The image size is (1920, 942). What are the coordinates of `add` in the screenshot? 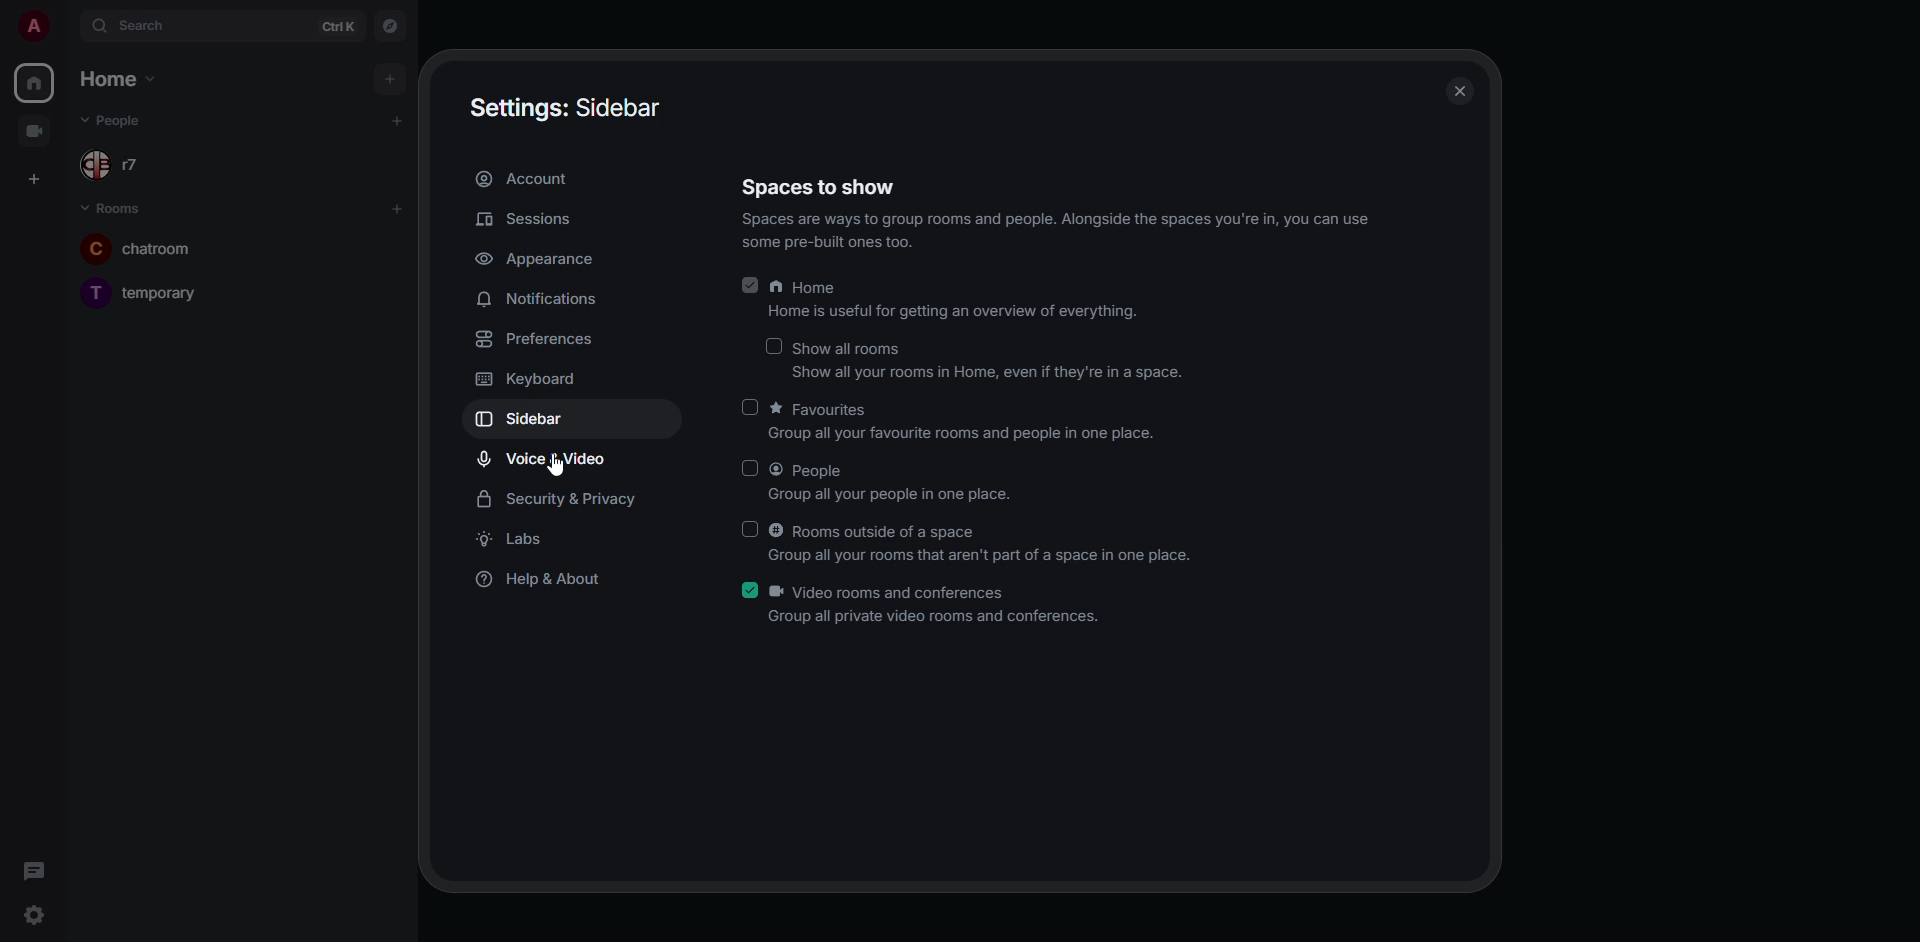 It's located at (390, 79).